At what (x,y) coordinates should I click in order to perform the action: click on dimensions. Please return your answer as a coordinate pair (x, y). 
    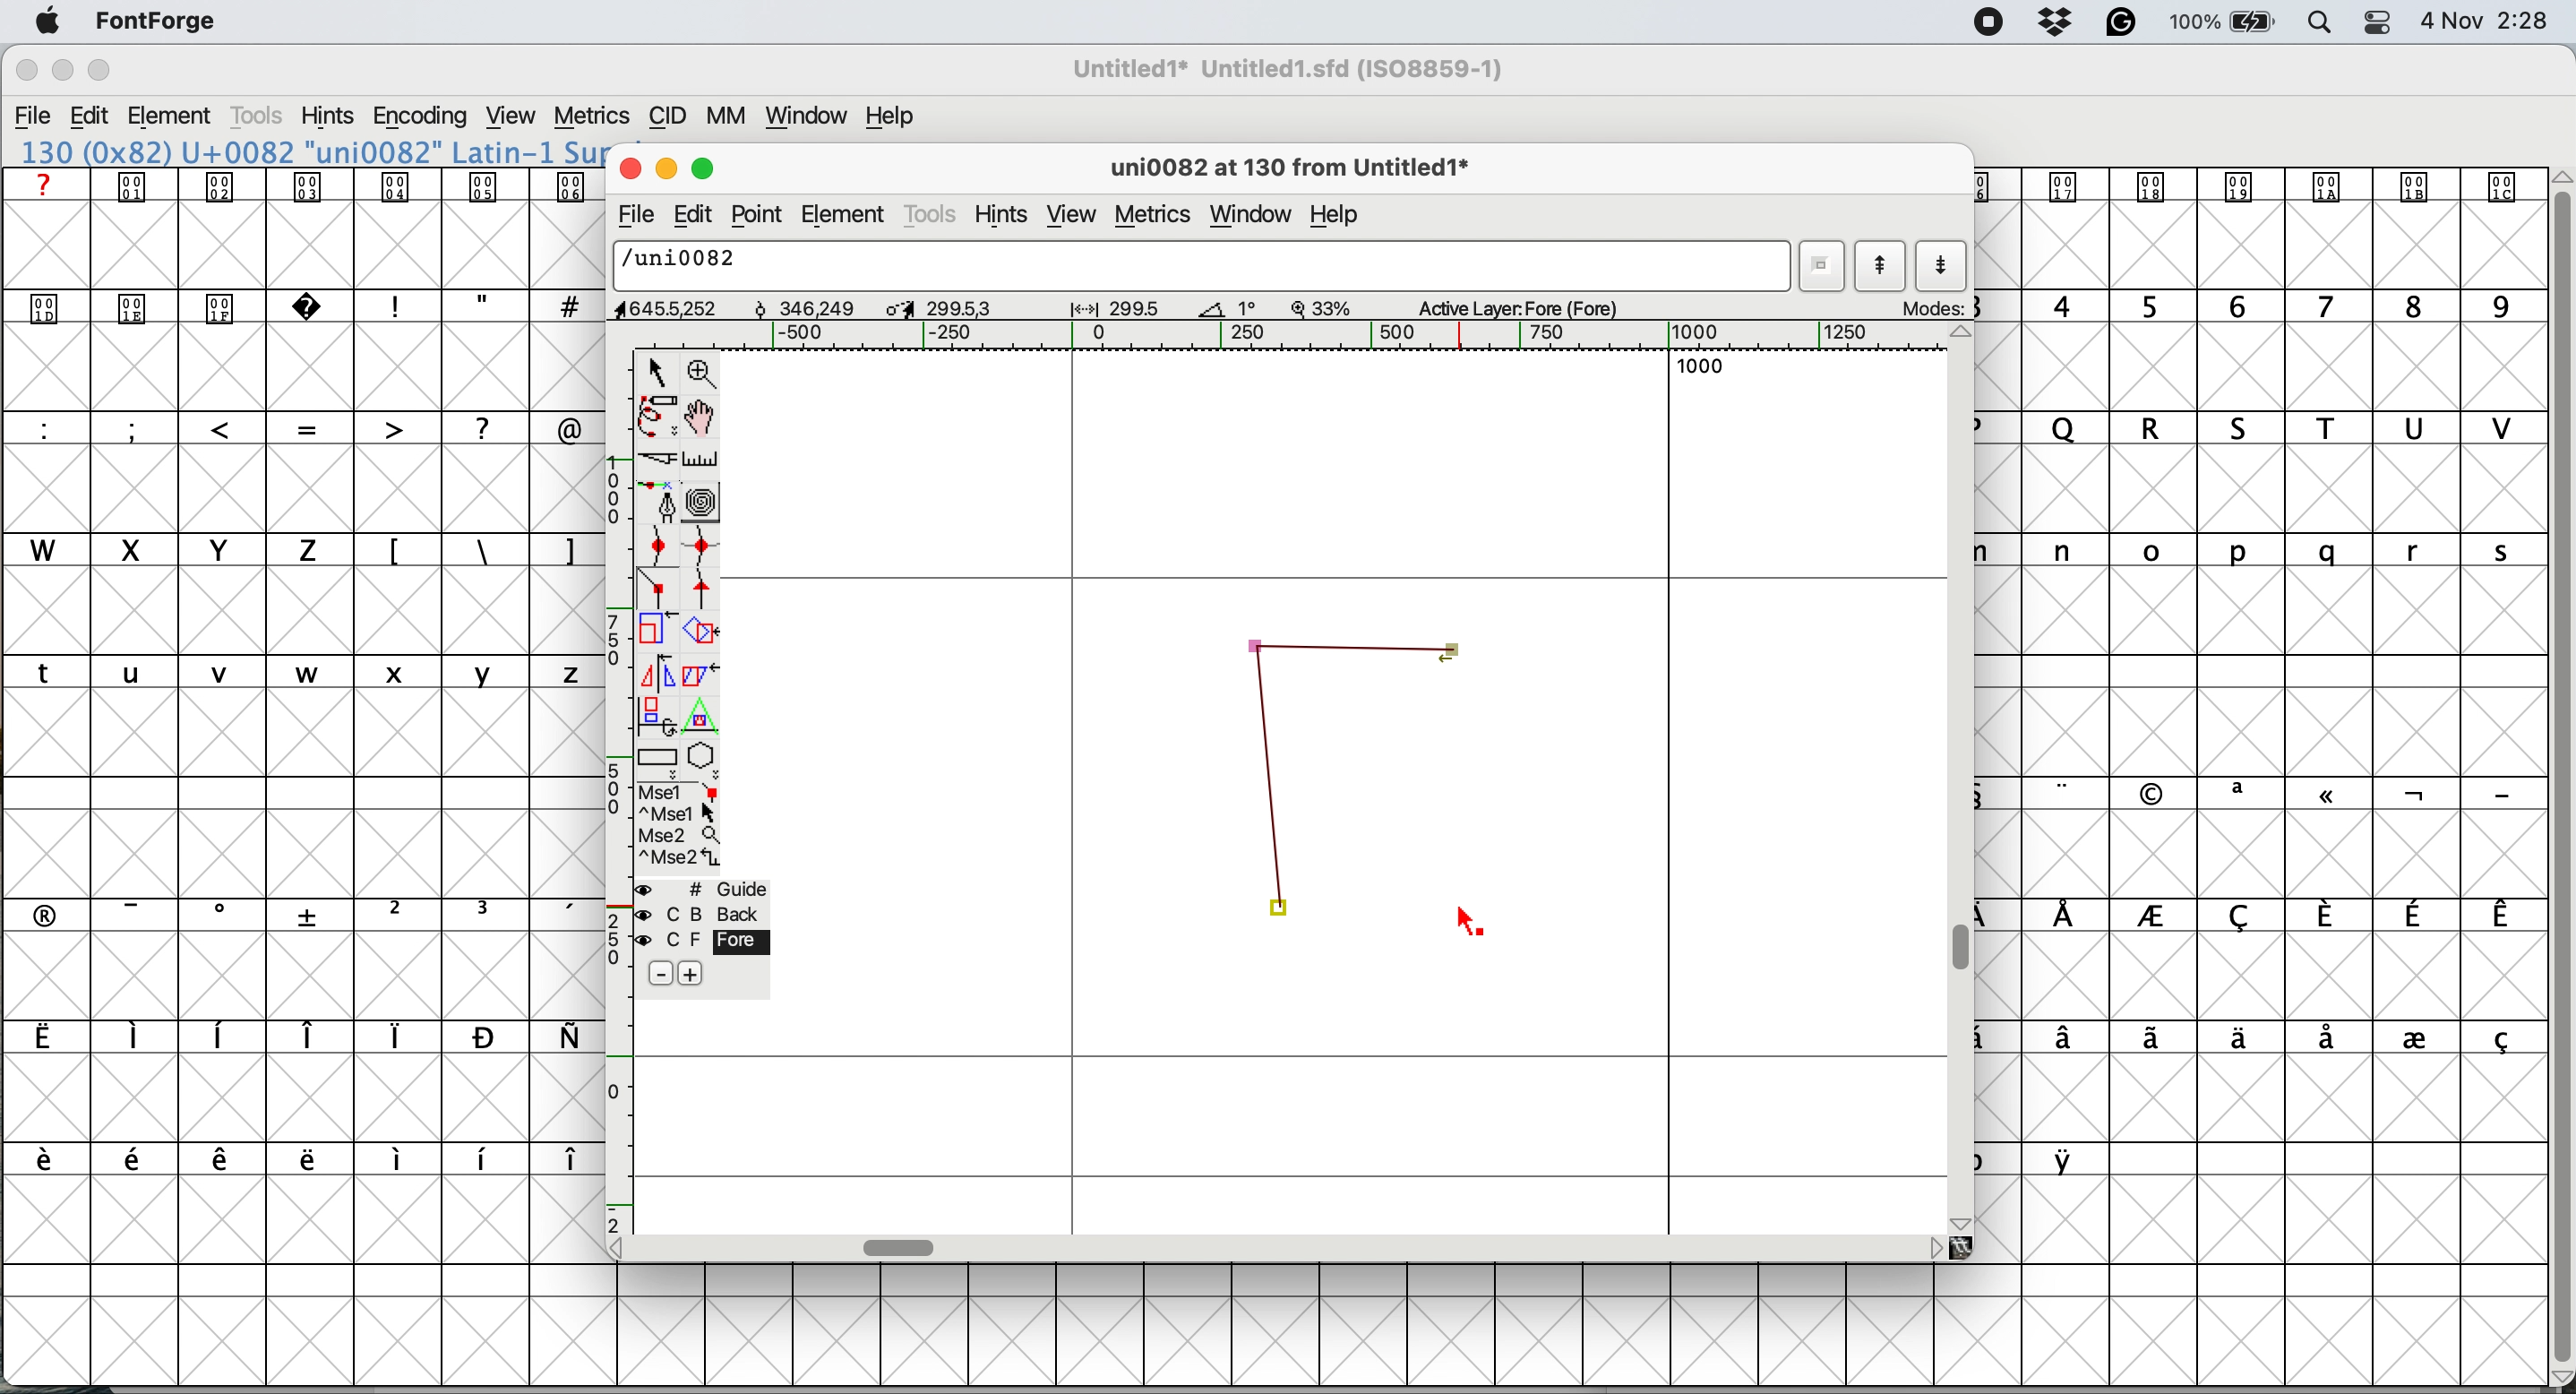
    Looking at the image, I should click on (929, 307).